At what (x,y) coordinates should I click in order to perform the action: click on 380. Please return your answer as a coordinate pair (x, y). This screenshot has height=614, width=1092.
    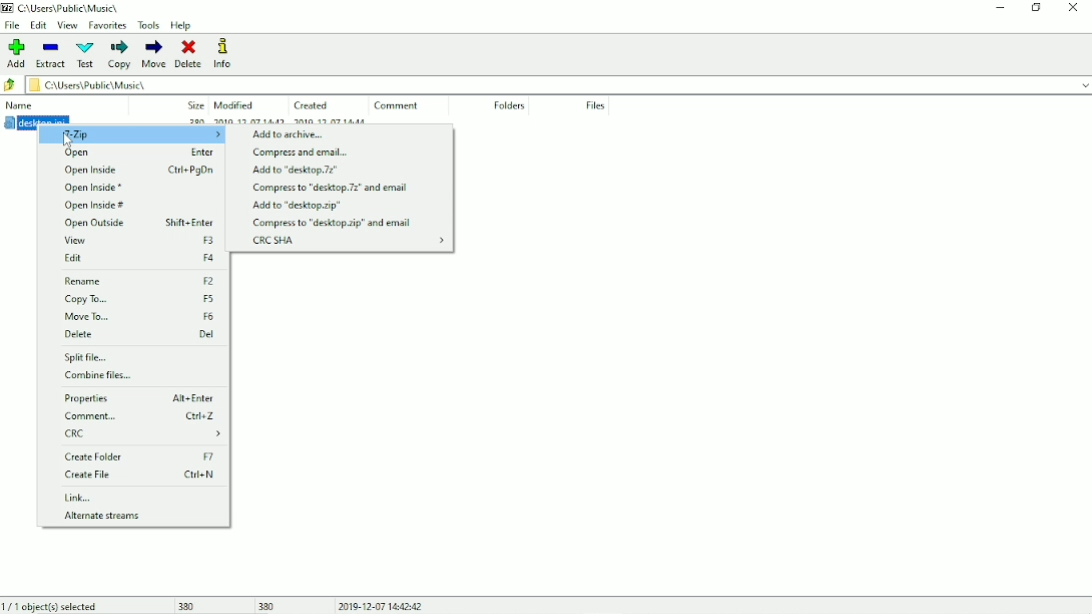
    Looking at the image, I should click on (193, 121).